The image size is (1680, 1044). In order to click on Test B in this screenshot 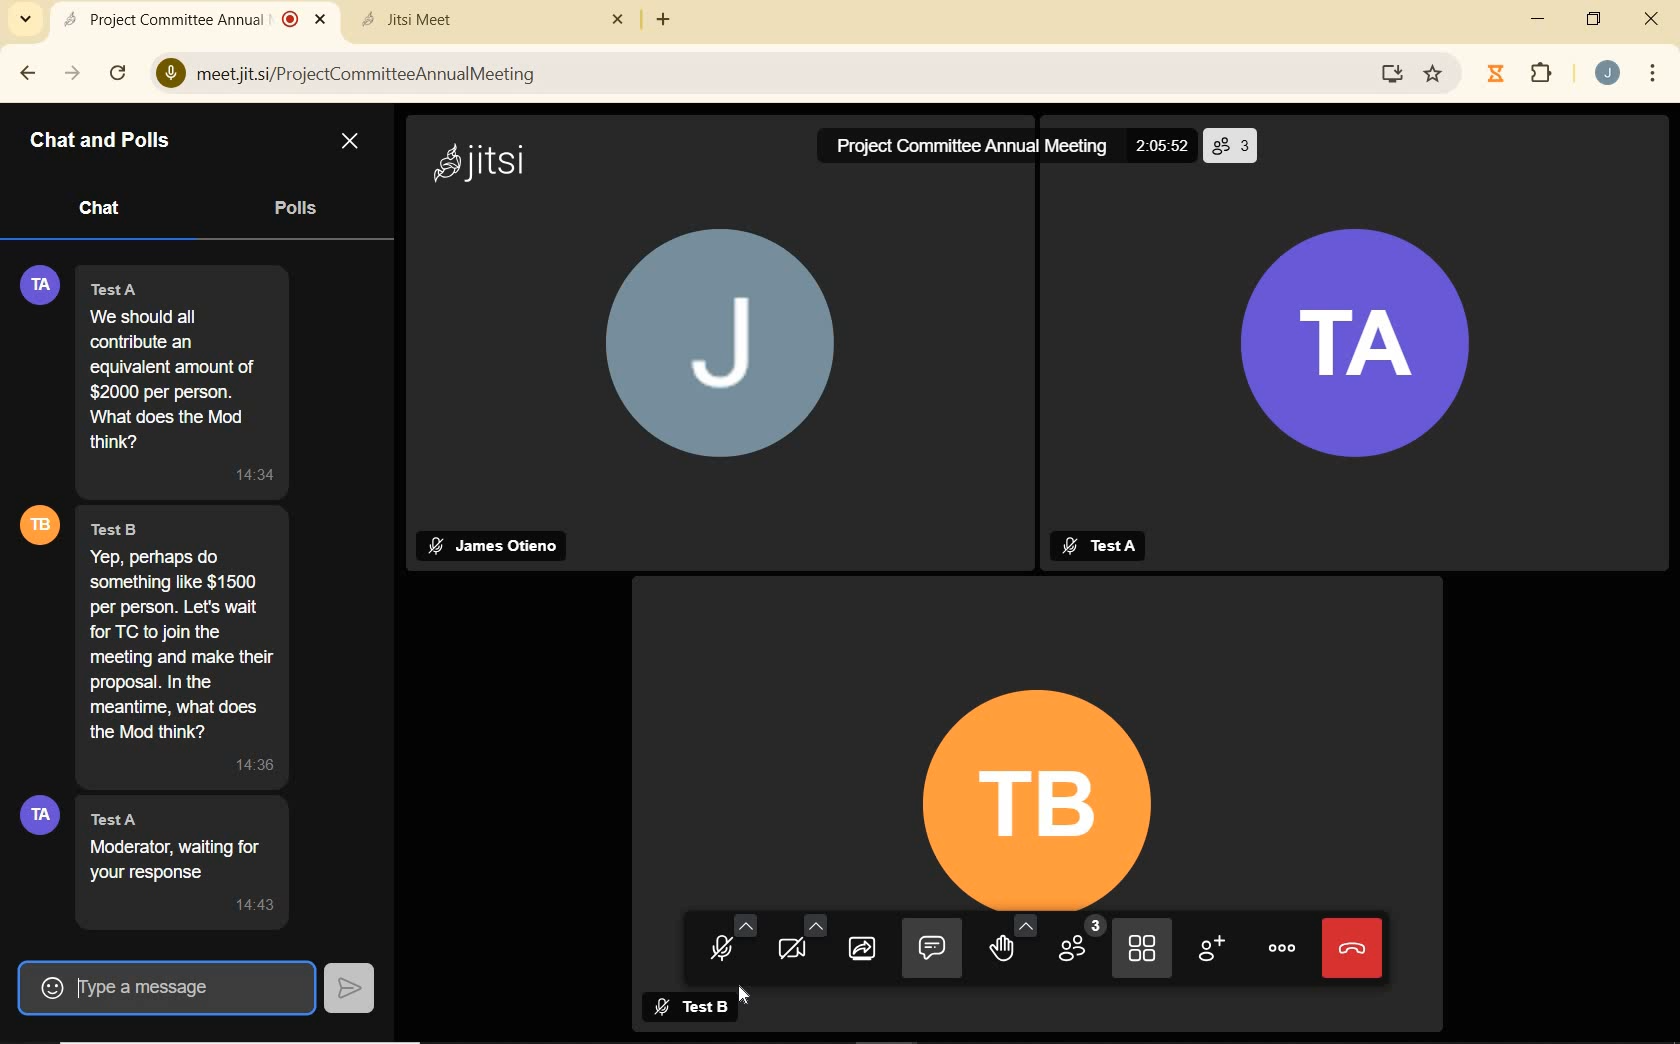, I will do `click(707, 1010)`.